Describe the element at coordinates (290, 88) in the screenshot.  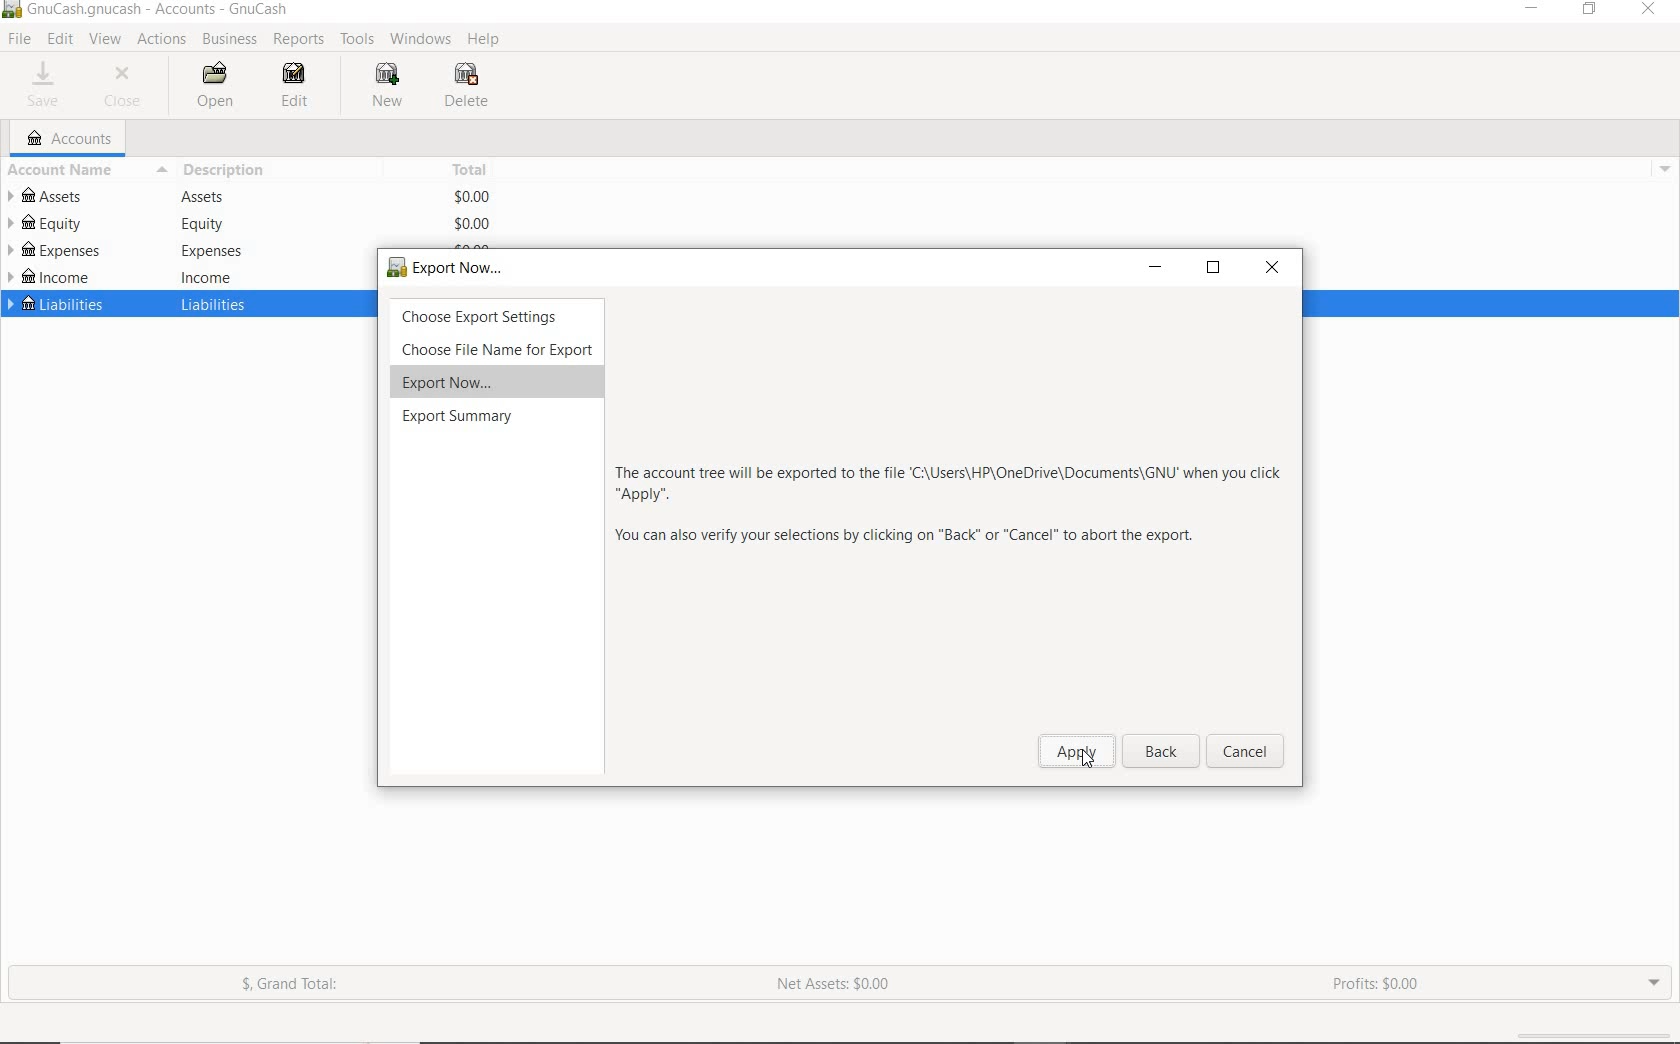
I see `EDIT` at that location.